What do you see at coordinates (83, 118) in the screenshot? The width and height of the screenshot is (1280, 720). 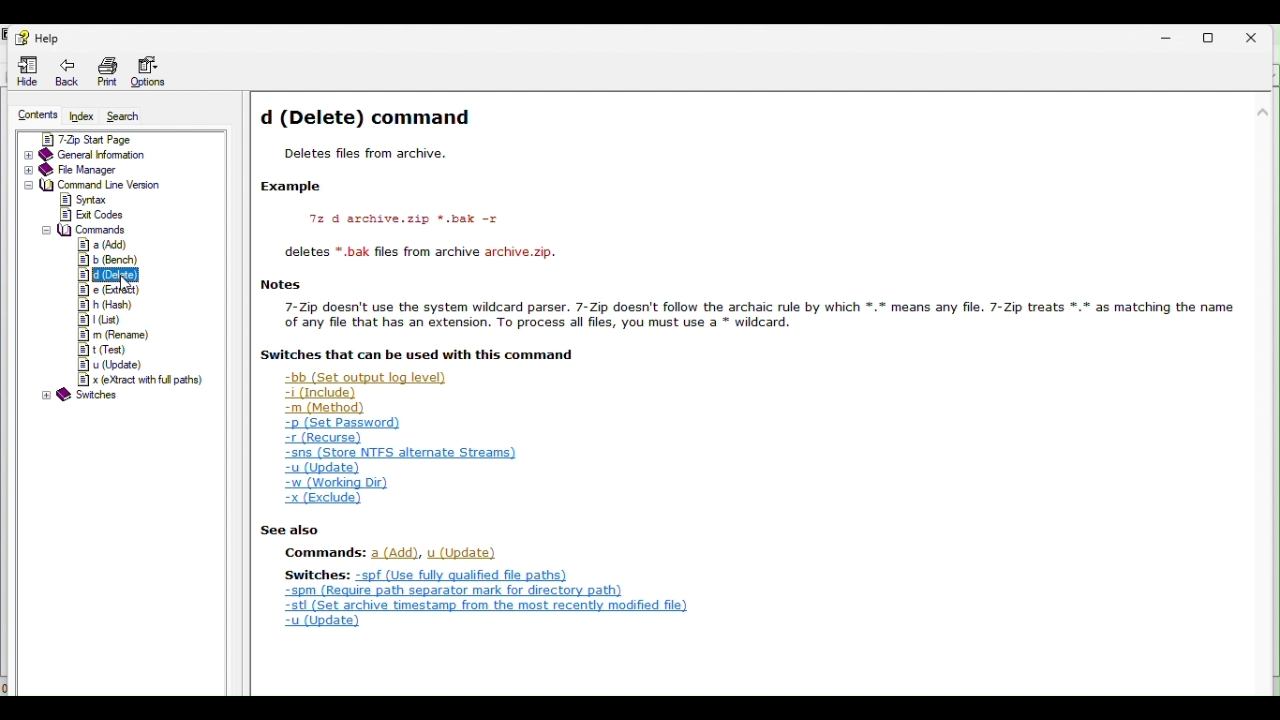 I see `Index` at bounding box center [83, 118].